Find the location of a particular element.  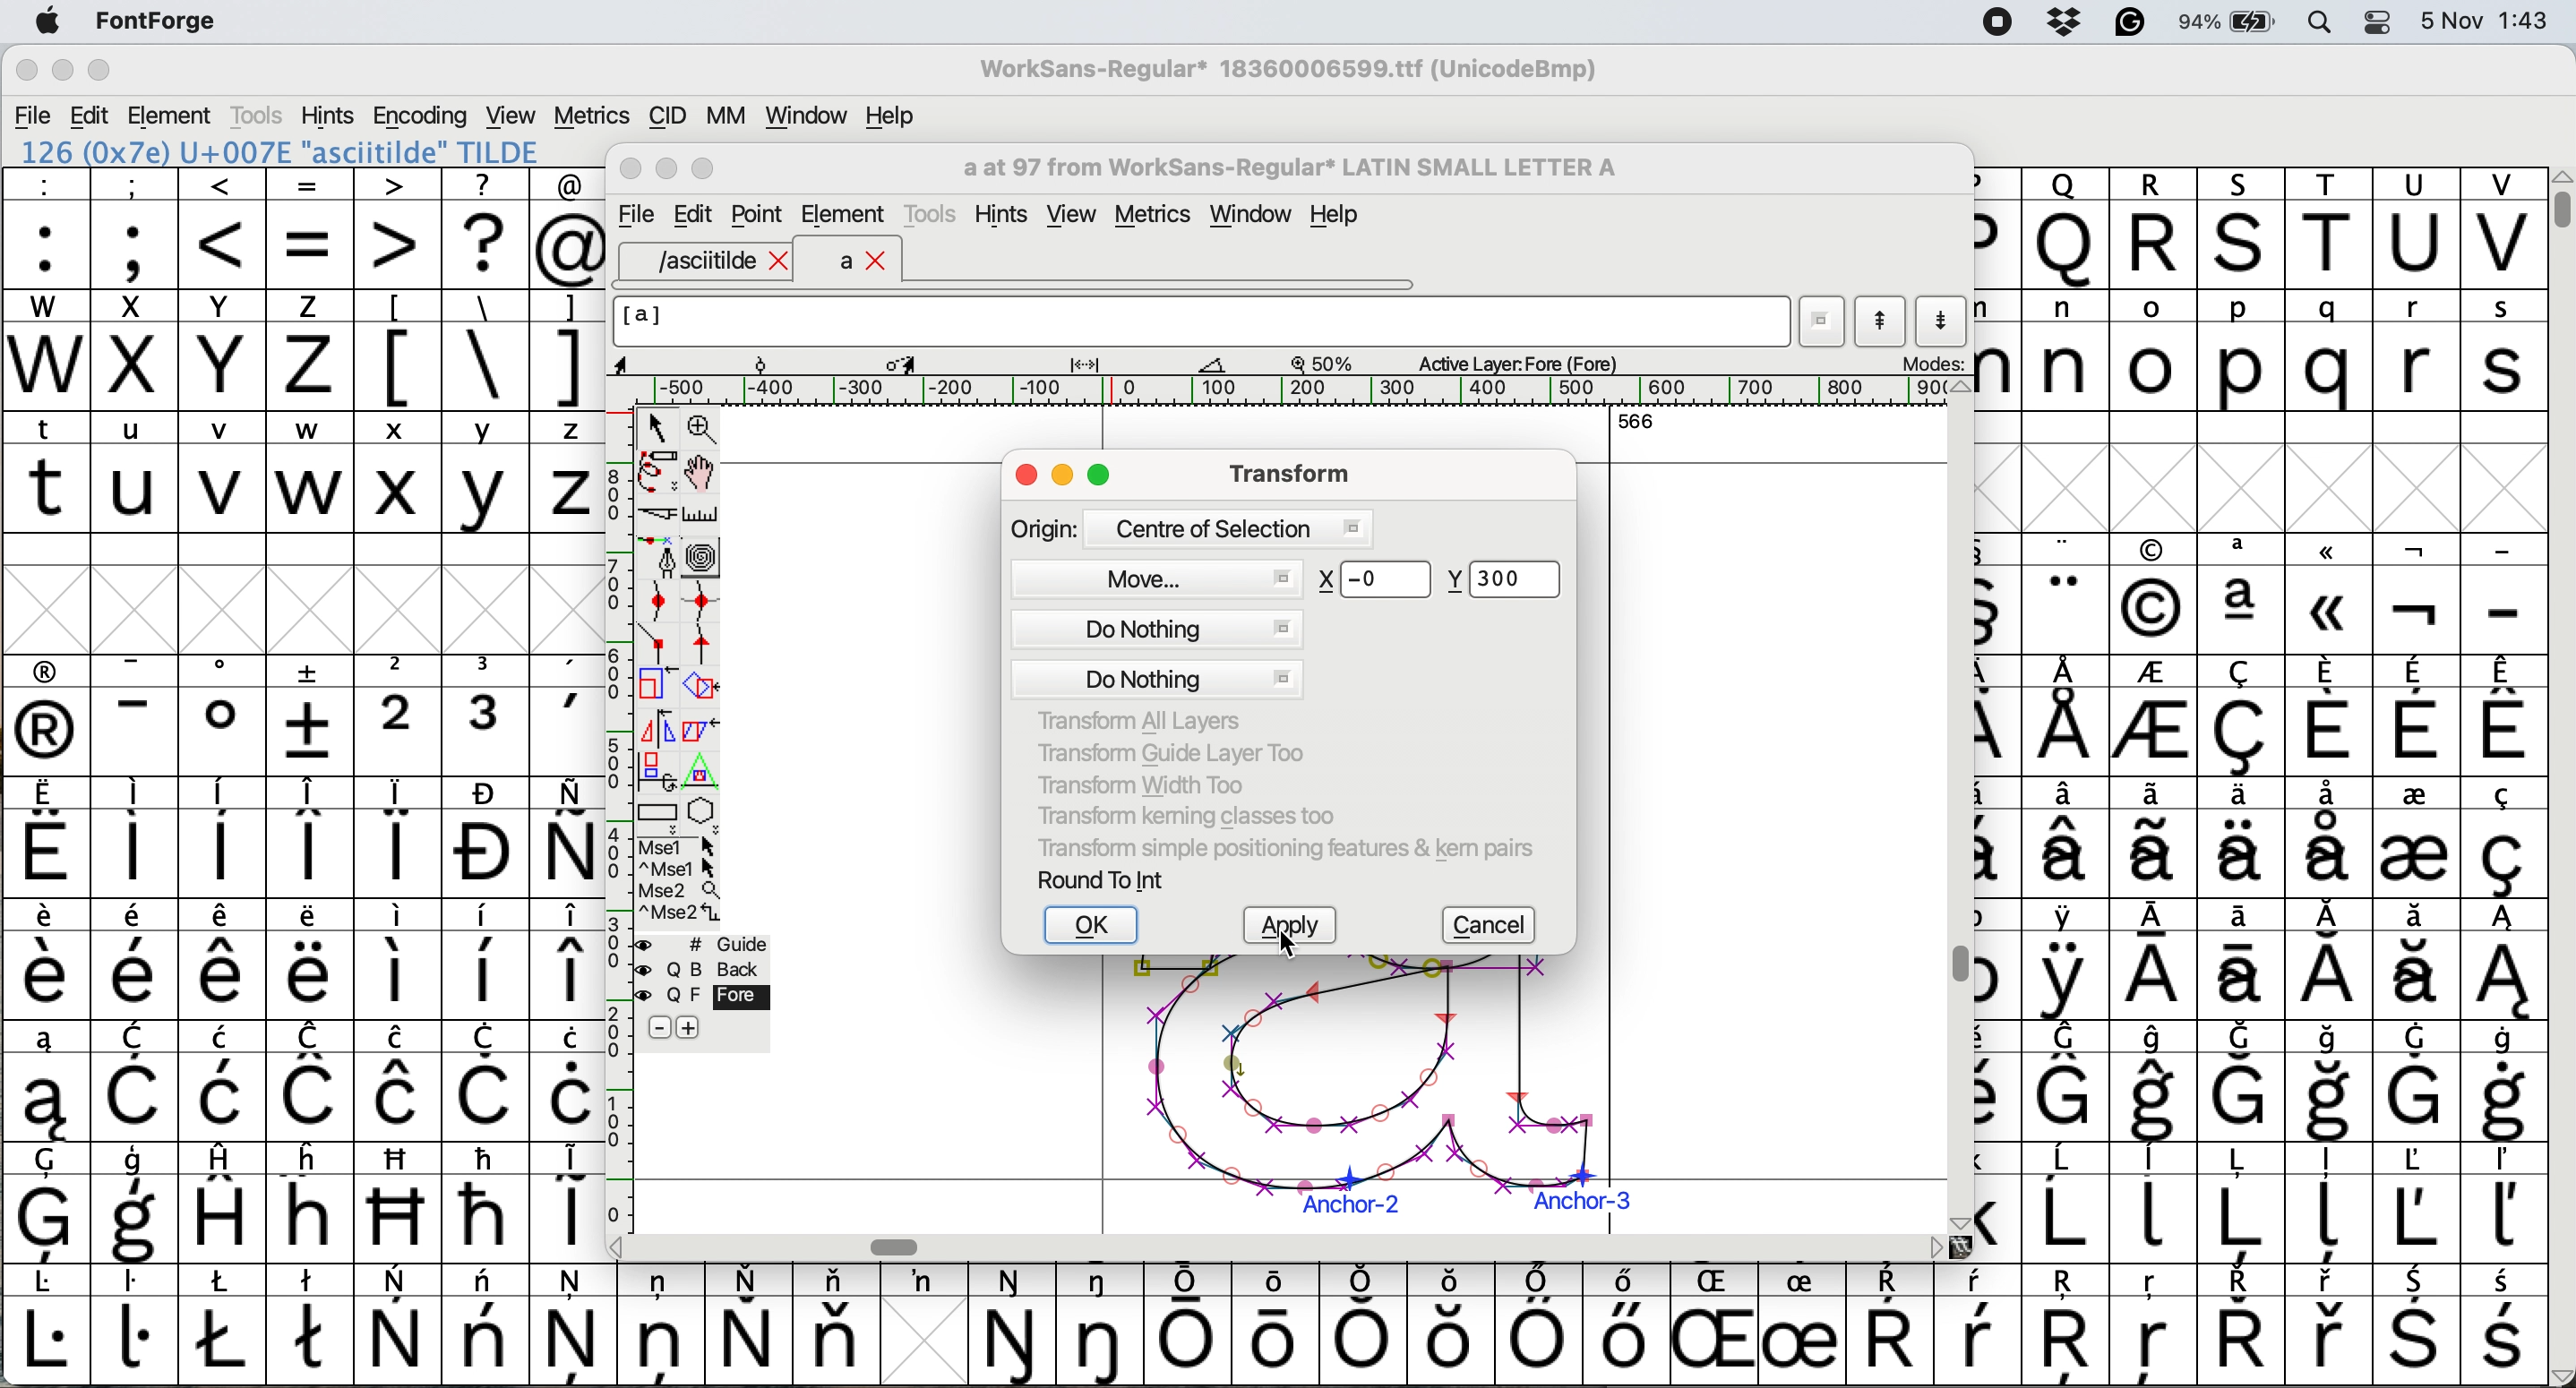

a is located at coordinates (864, 262).